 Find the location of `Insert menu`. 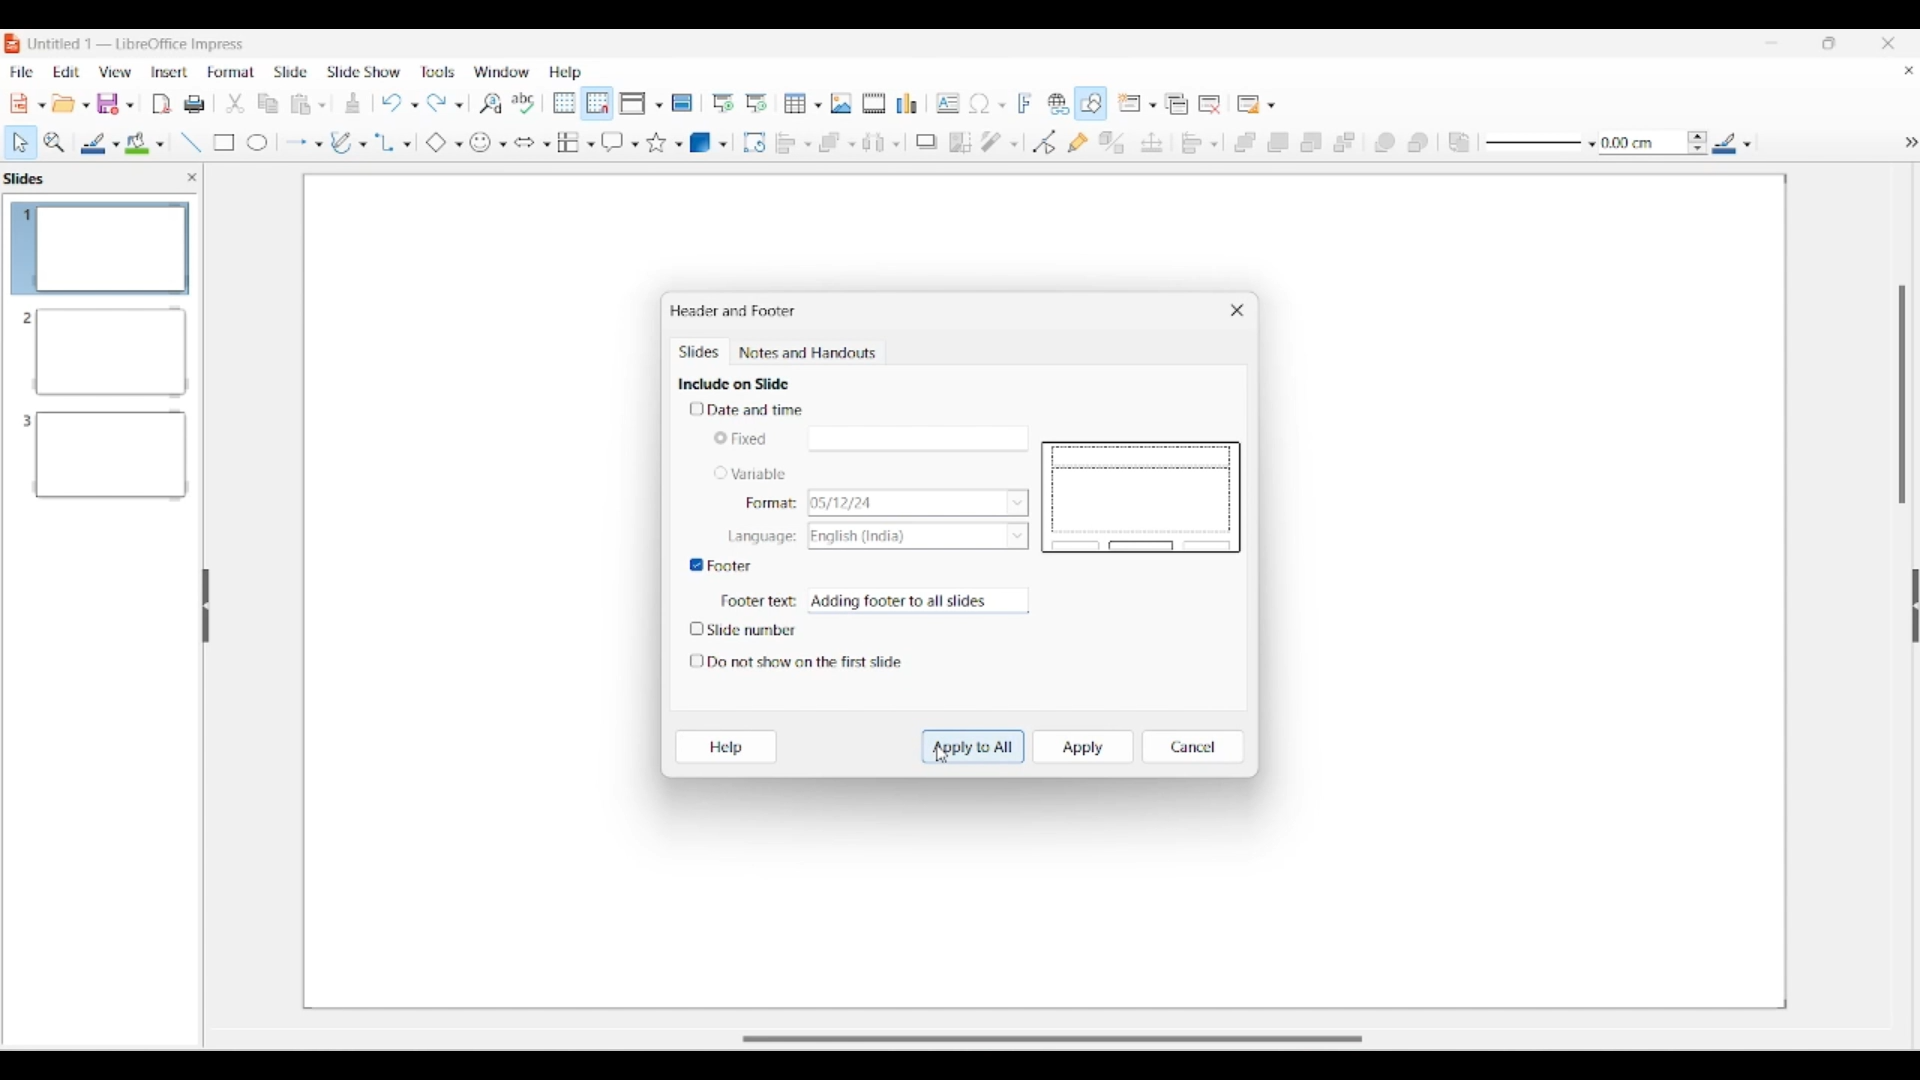

Insert menu is located at coordinates (169, 73).